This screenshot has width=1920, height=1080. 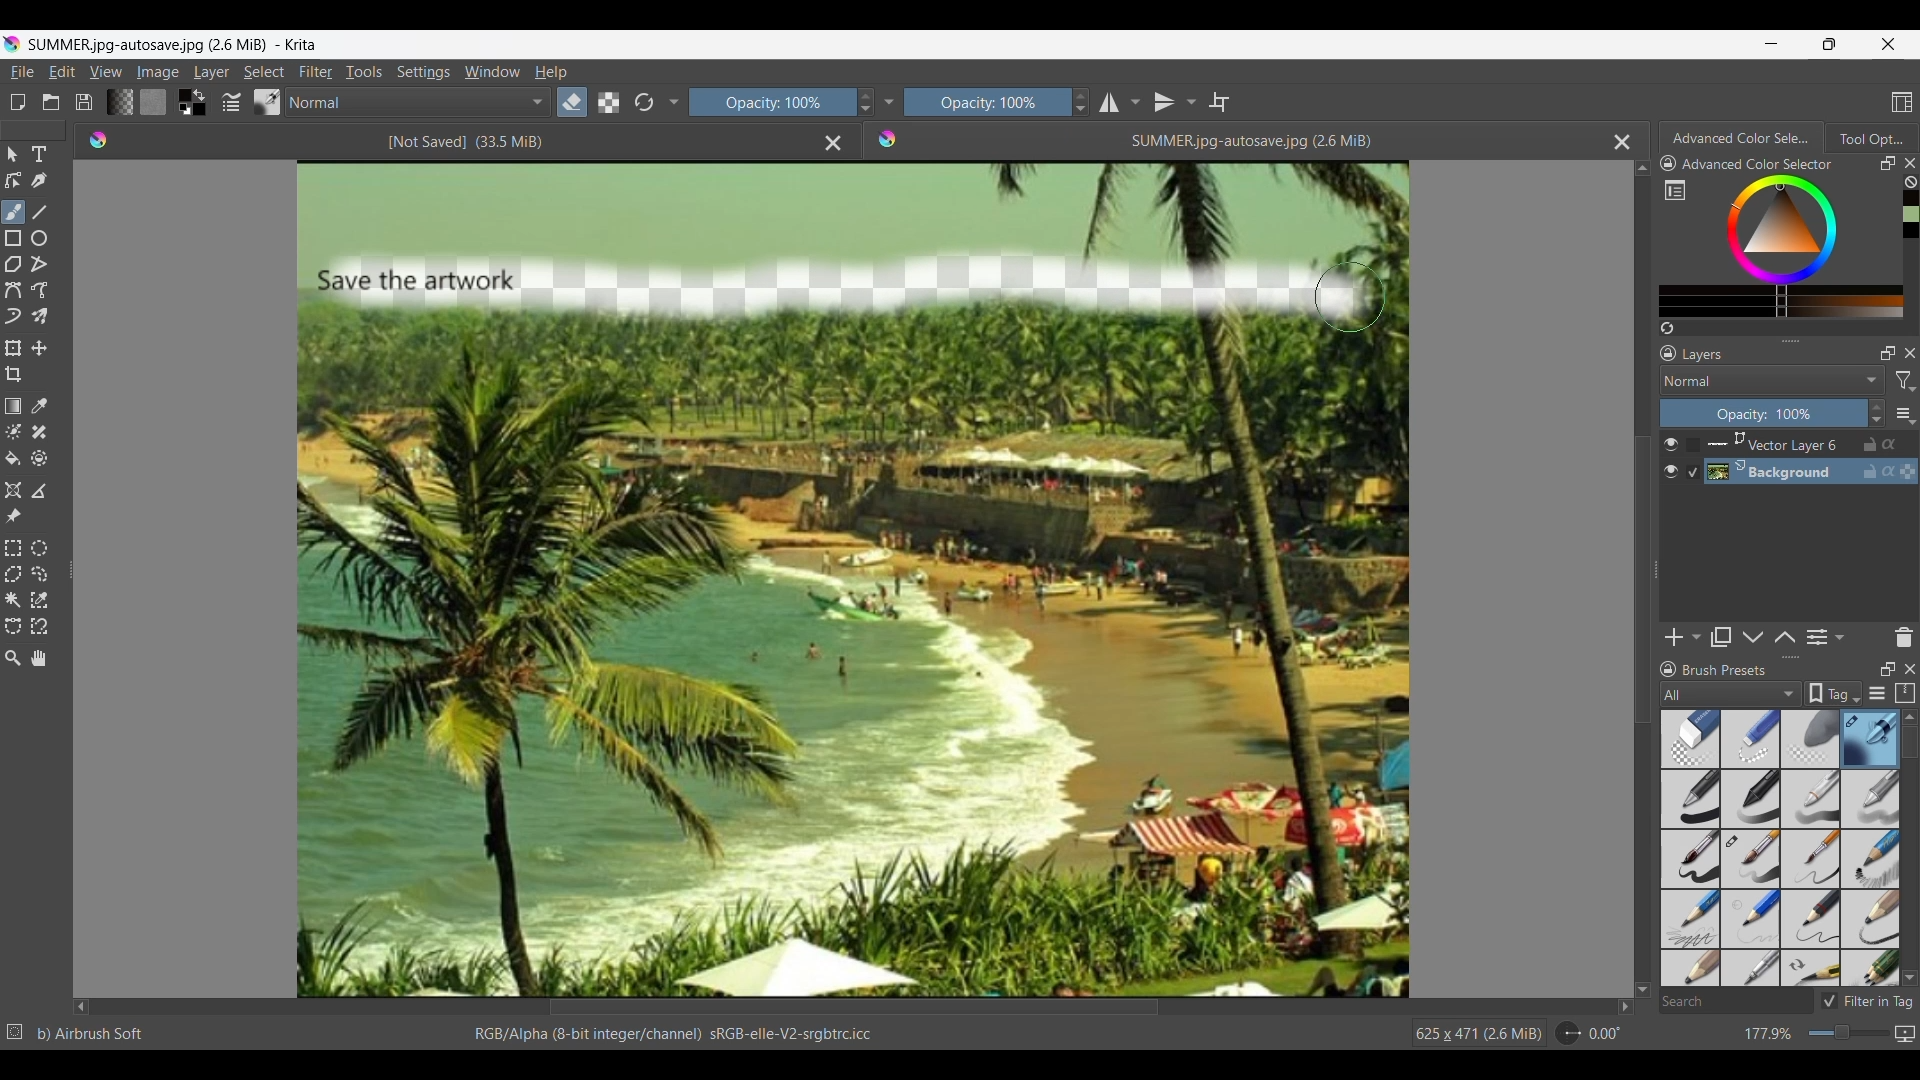 What do you see at coordinates (1675, 189) in the screenshot?
I see `Show complete color settings in separate window` at bounding box center [1675, 189].